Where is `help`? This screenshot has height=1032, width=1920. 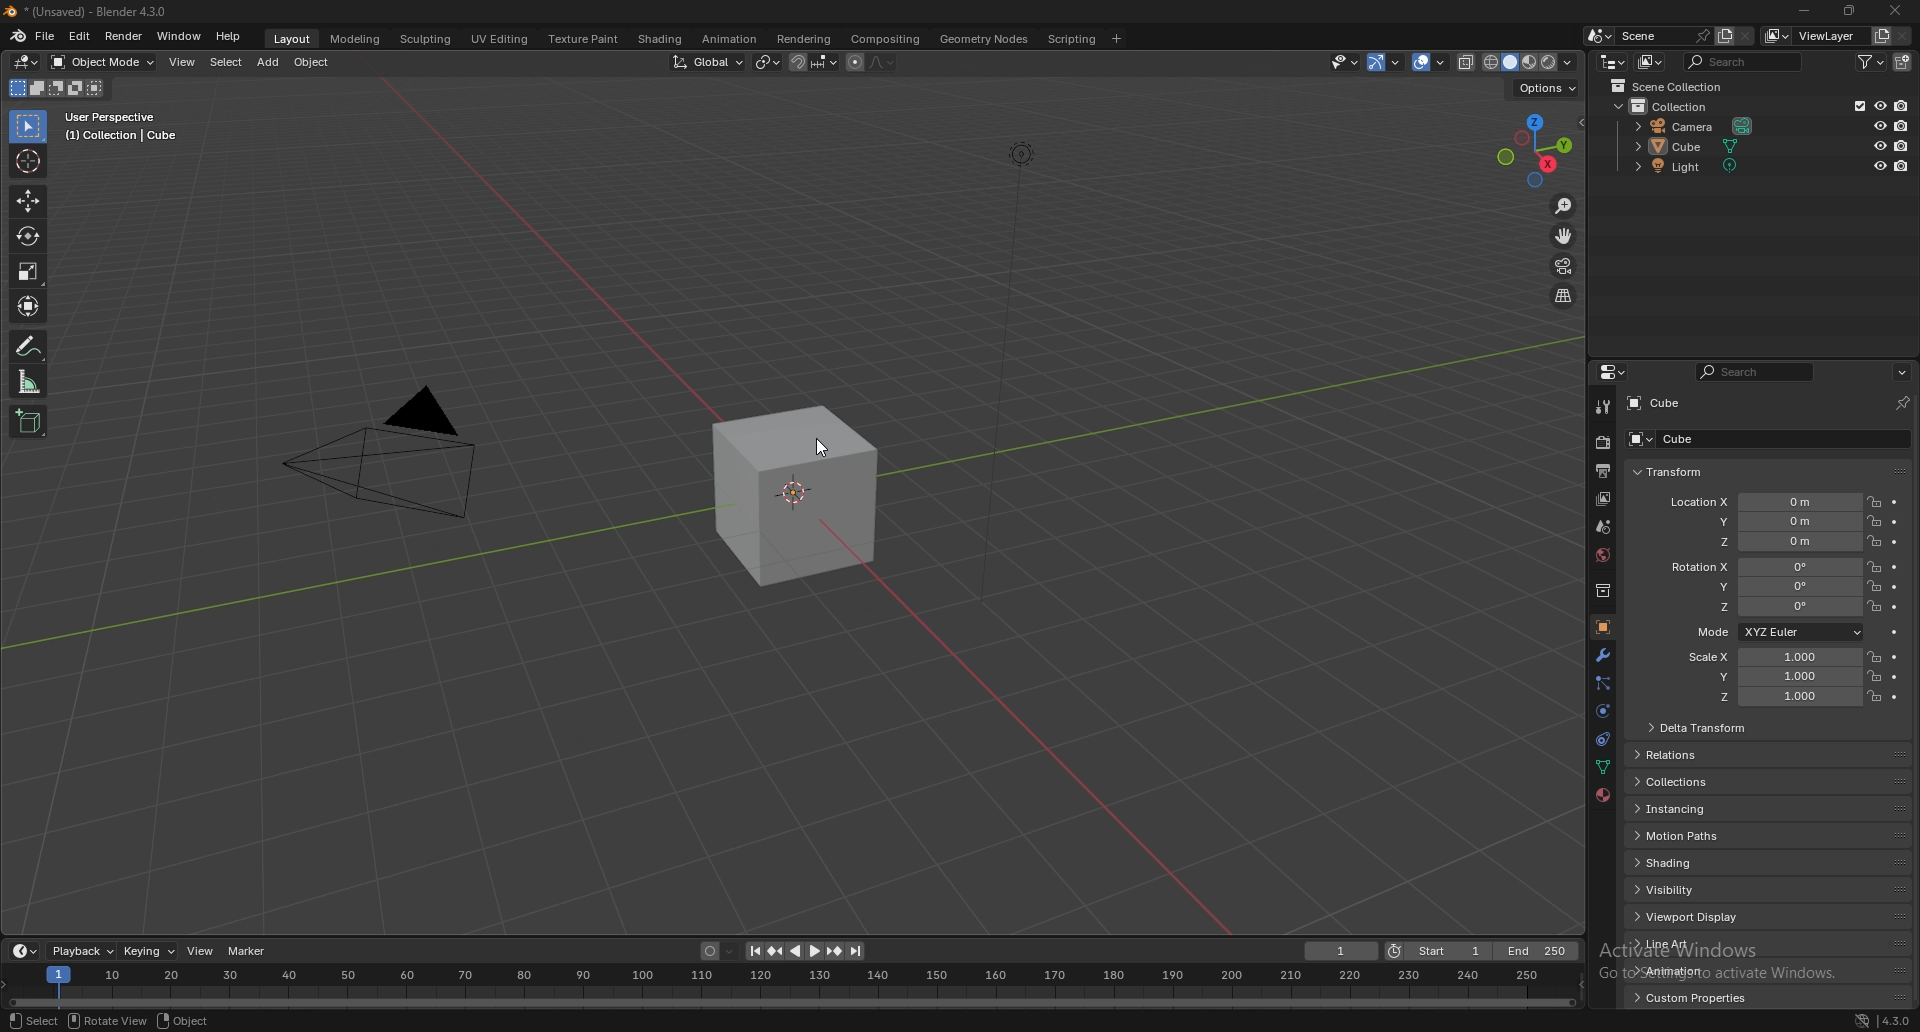
help is located at coordinates (229, 36).